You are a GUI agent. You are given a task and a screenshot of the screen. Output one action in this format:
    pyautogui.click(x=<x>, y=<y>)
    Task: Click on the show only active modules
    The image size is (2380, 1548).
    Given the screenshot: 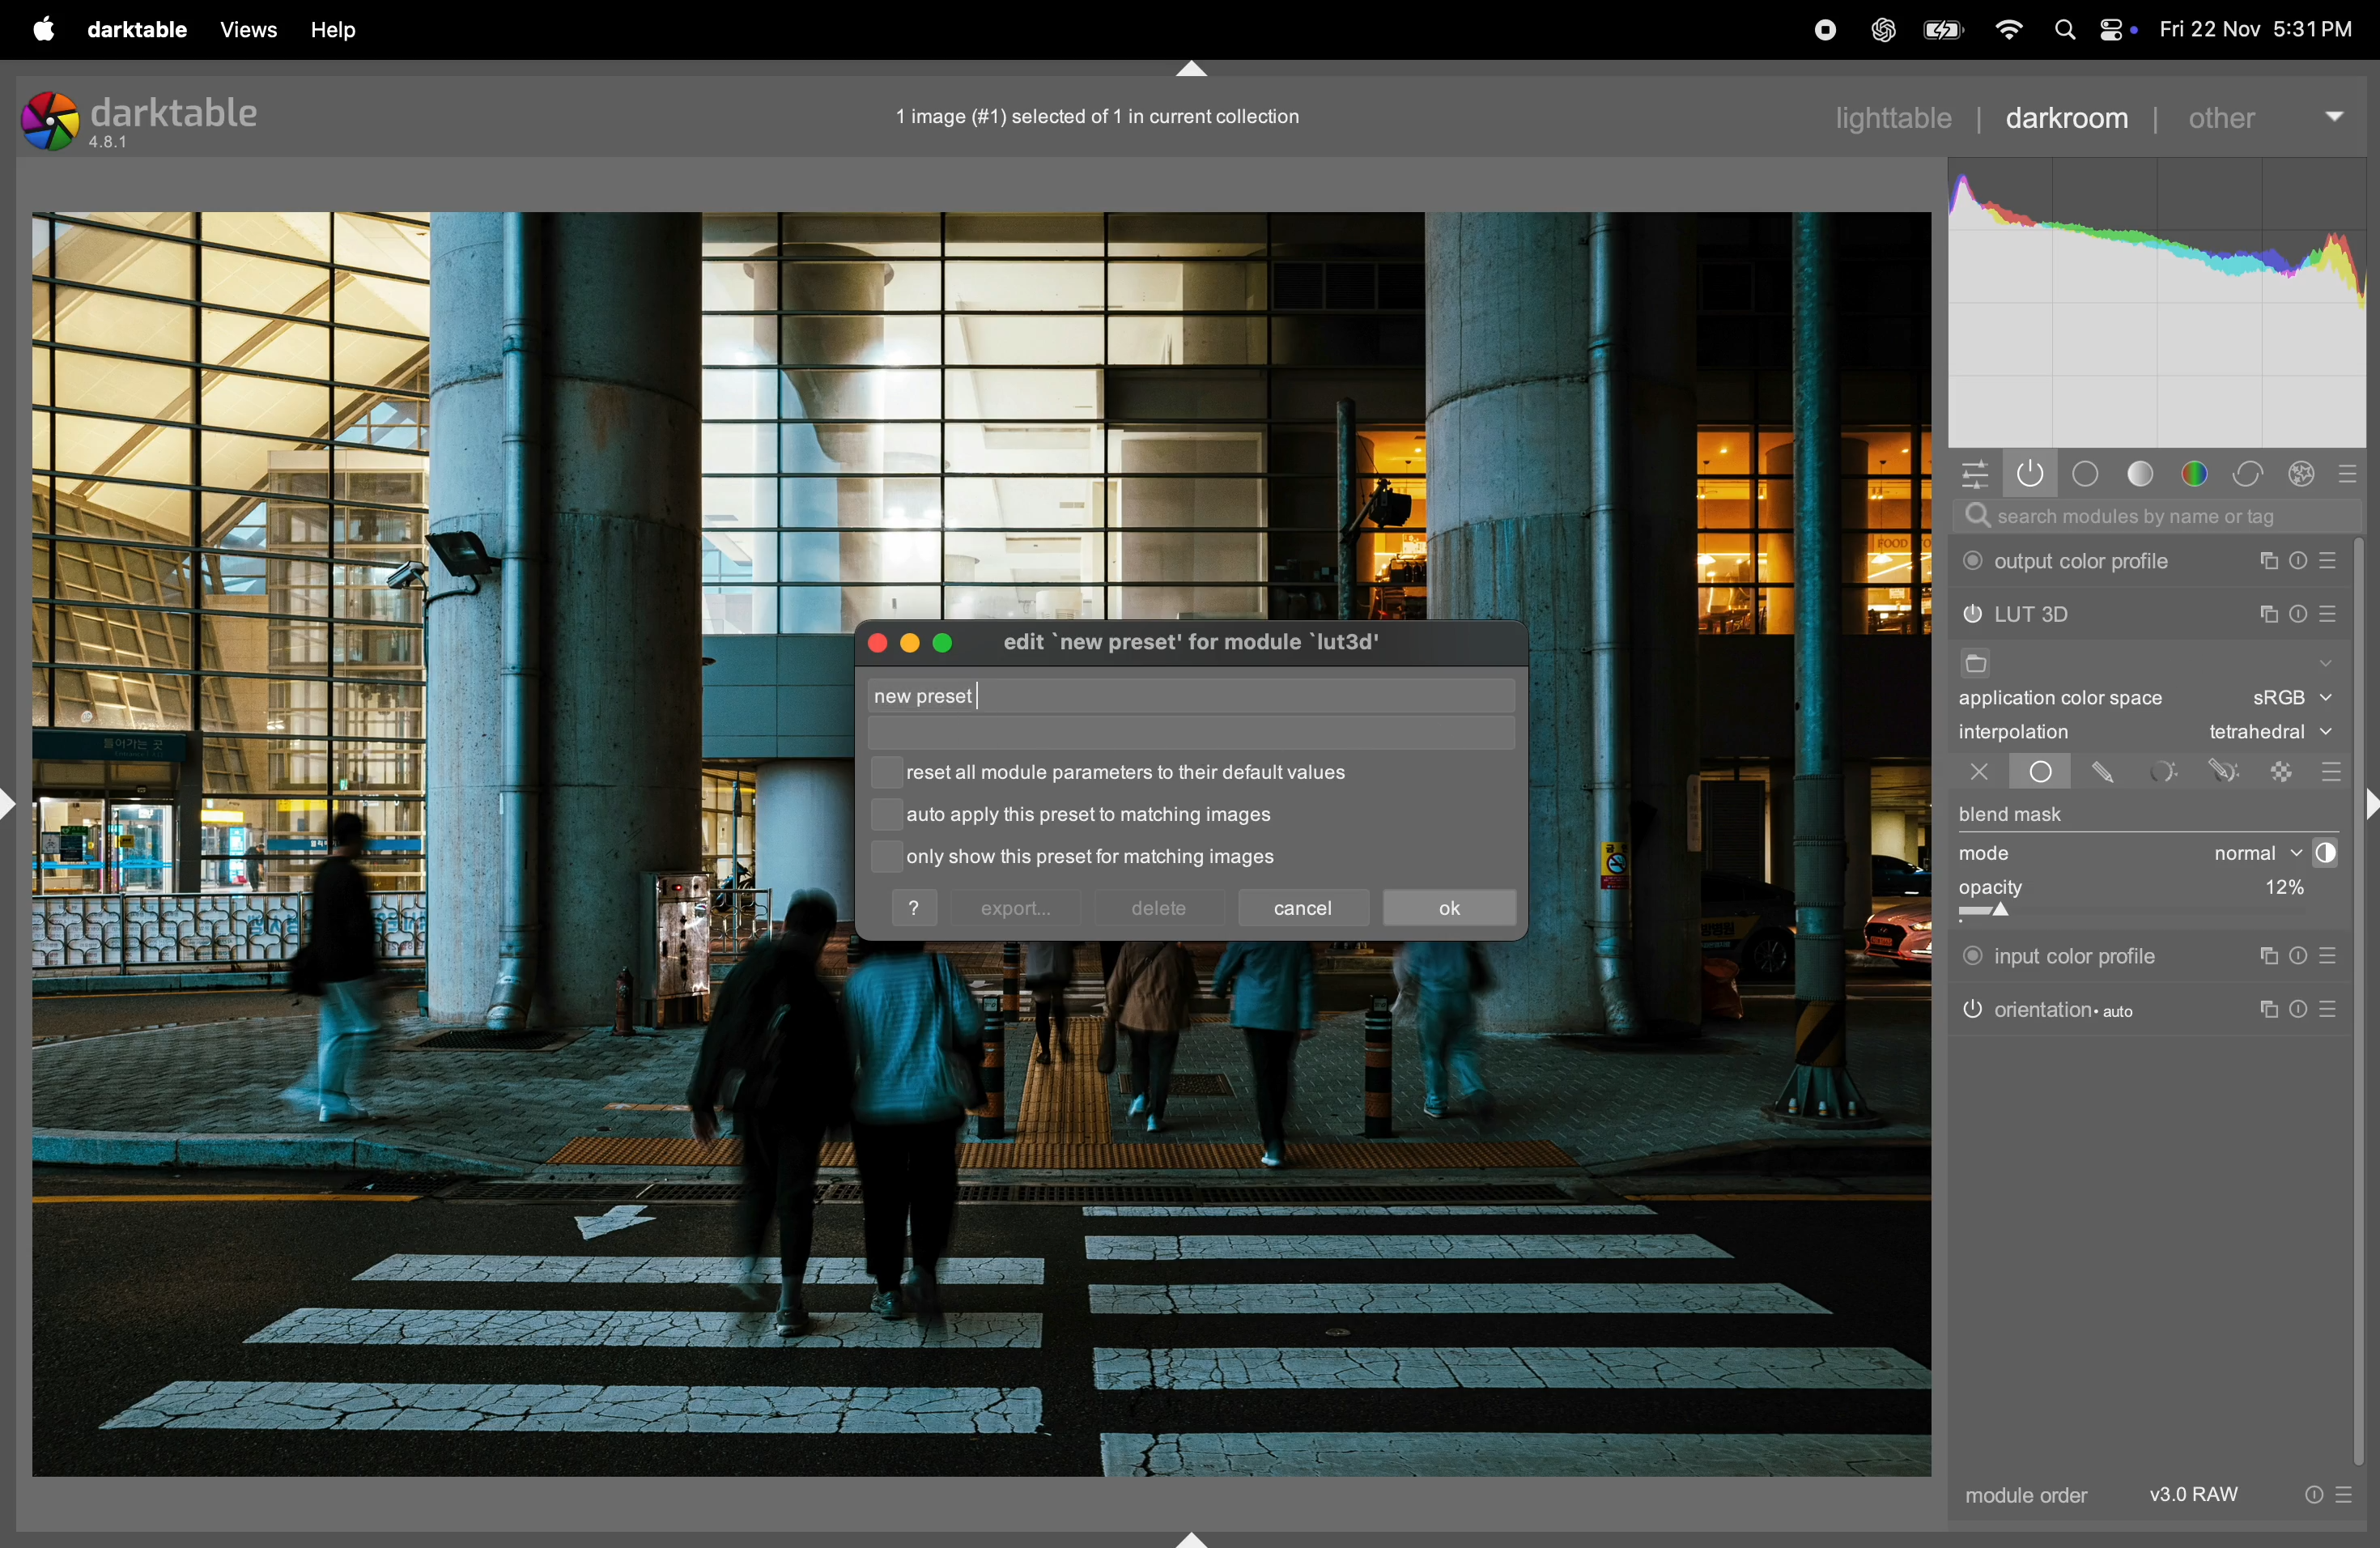 What is the action you would take?
    pyautogui.click(x=2031, y=474)
    